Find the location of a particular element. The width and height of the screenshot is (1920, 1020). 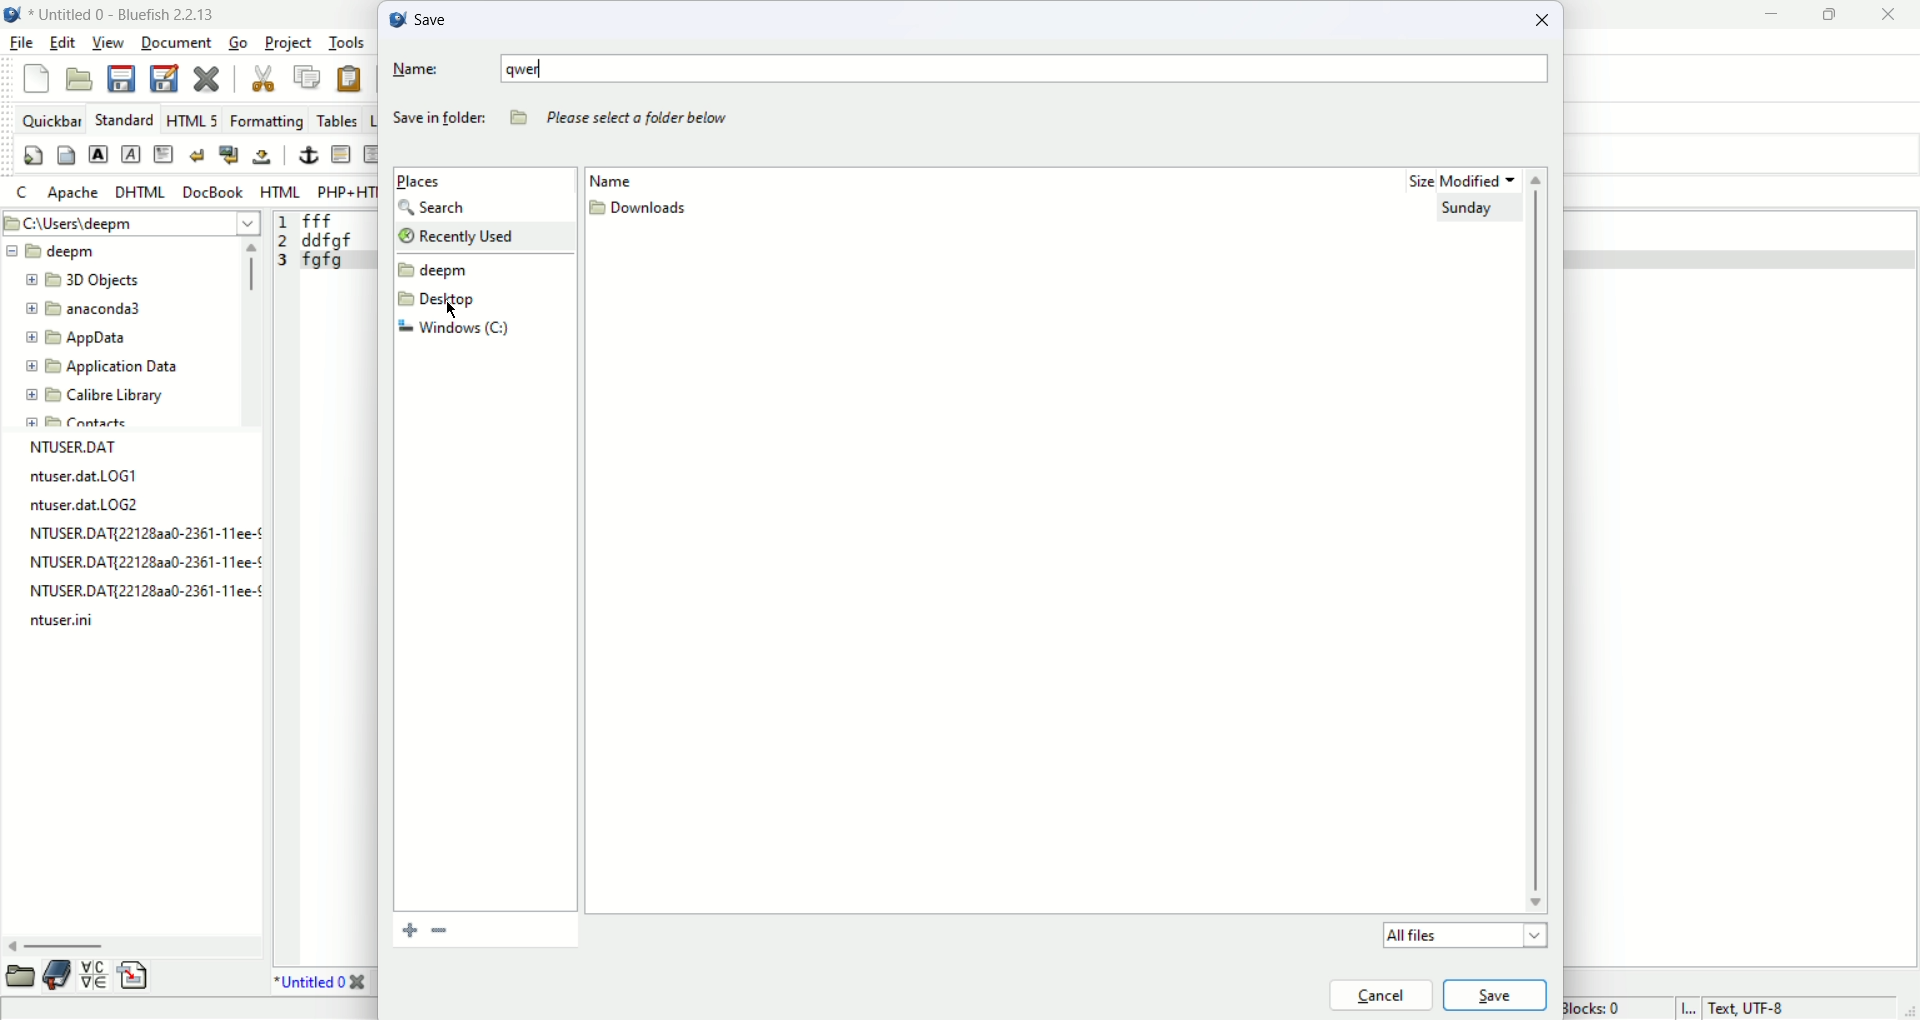

deepm is located at coordinates (53, 251).